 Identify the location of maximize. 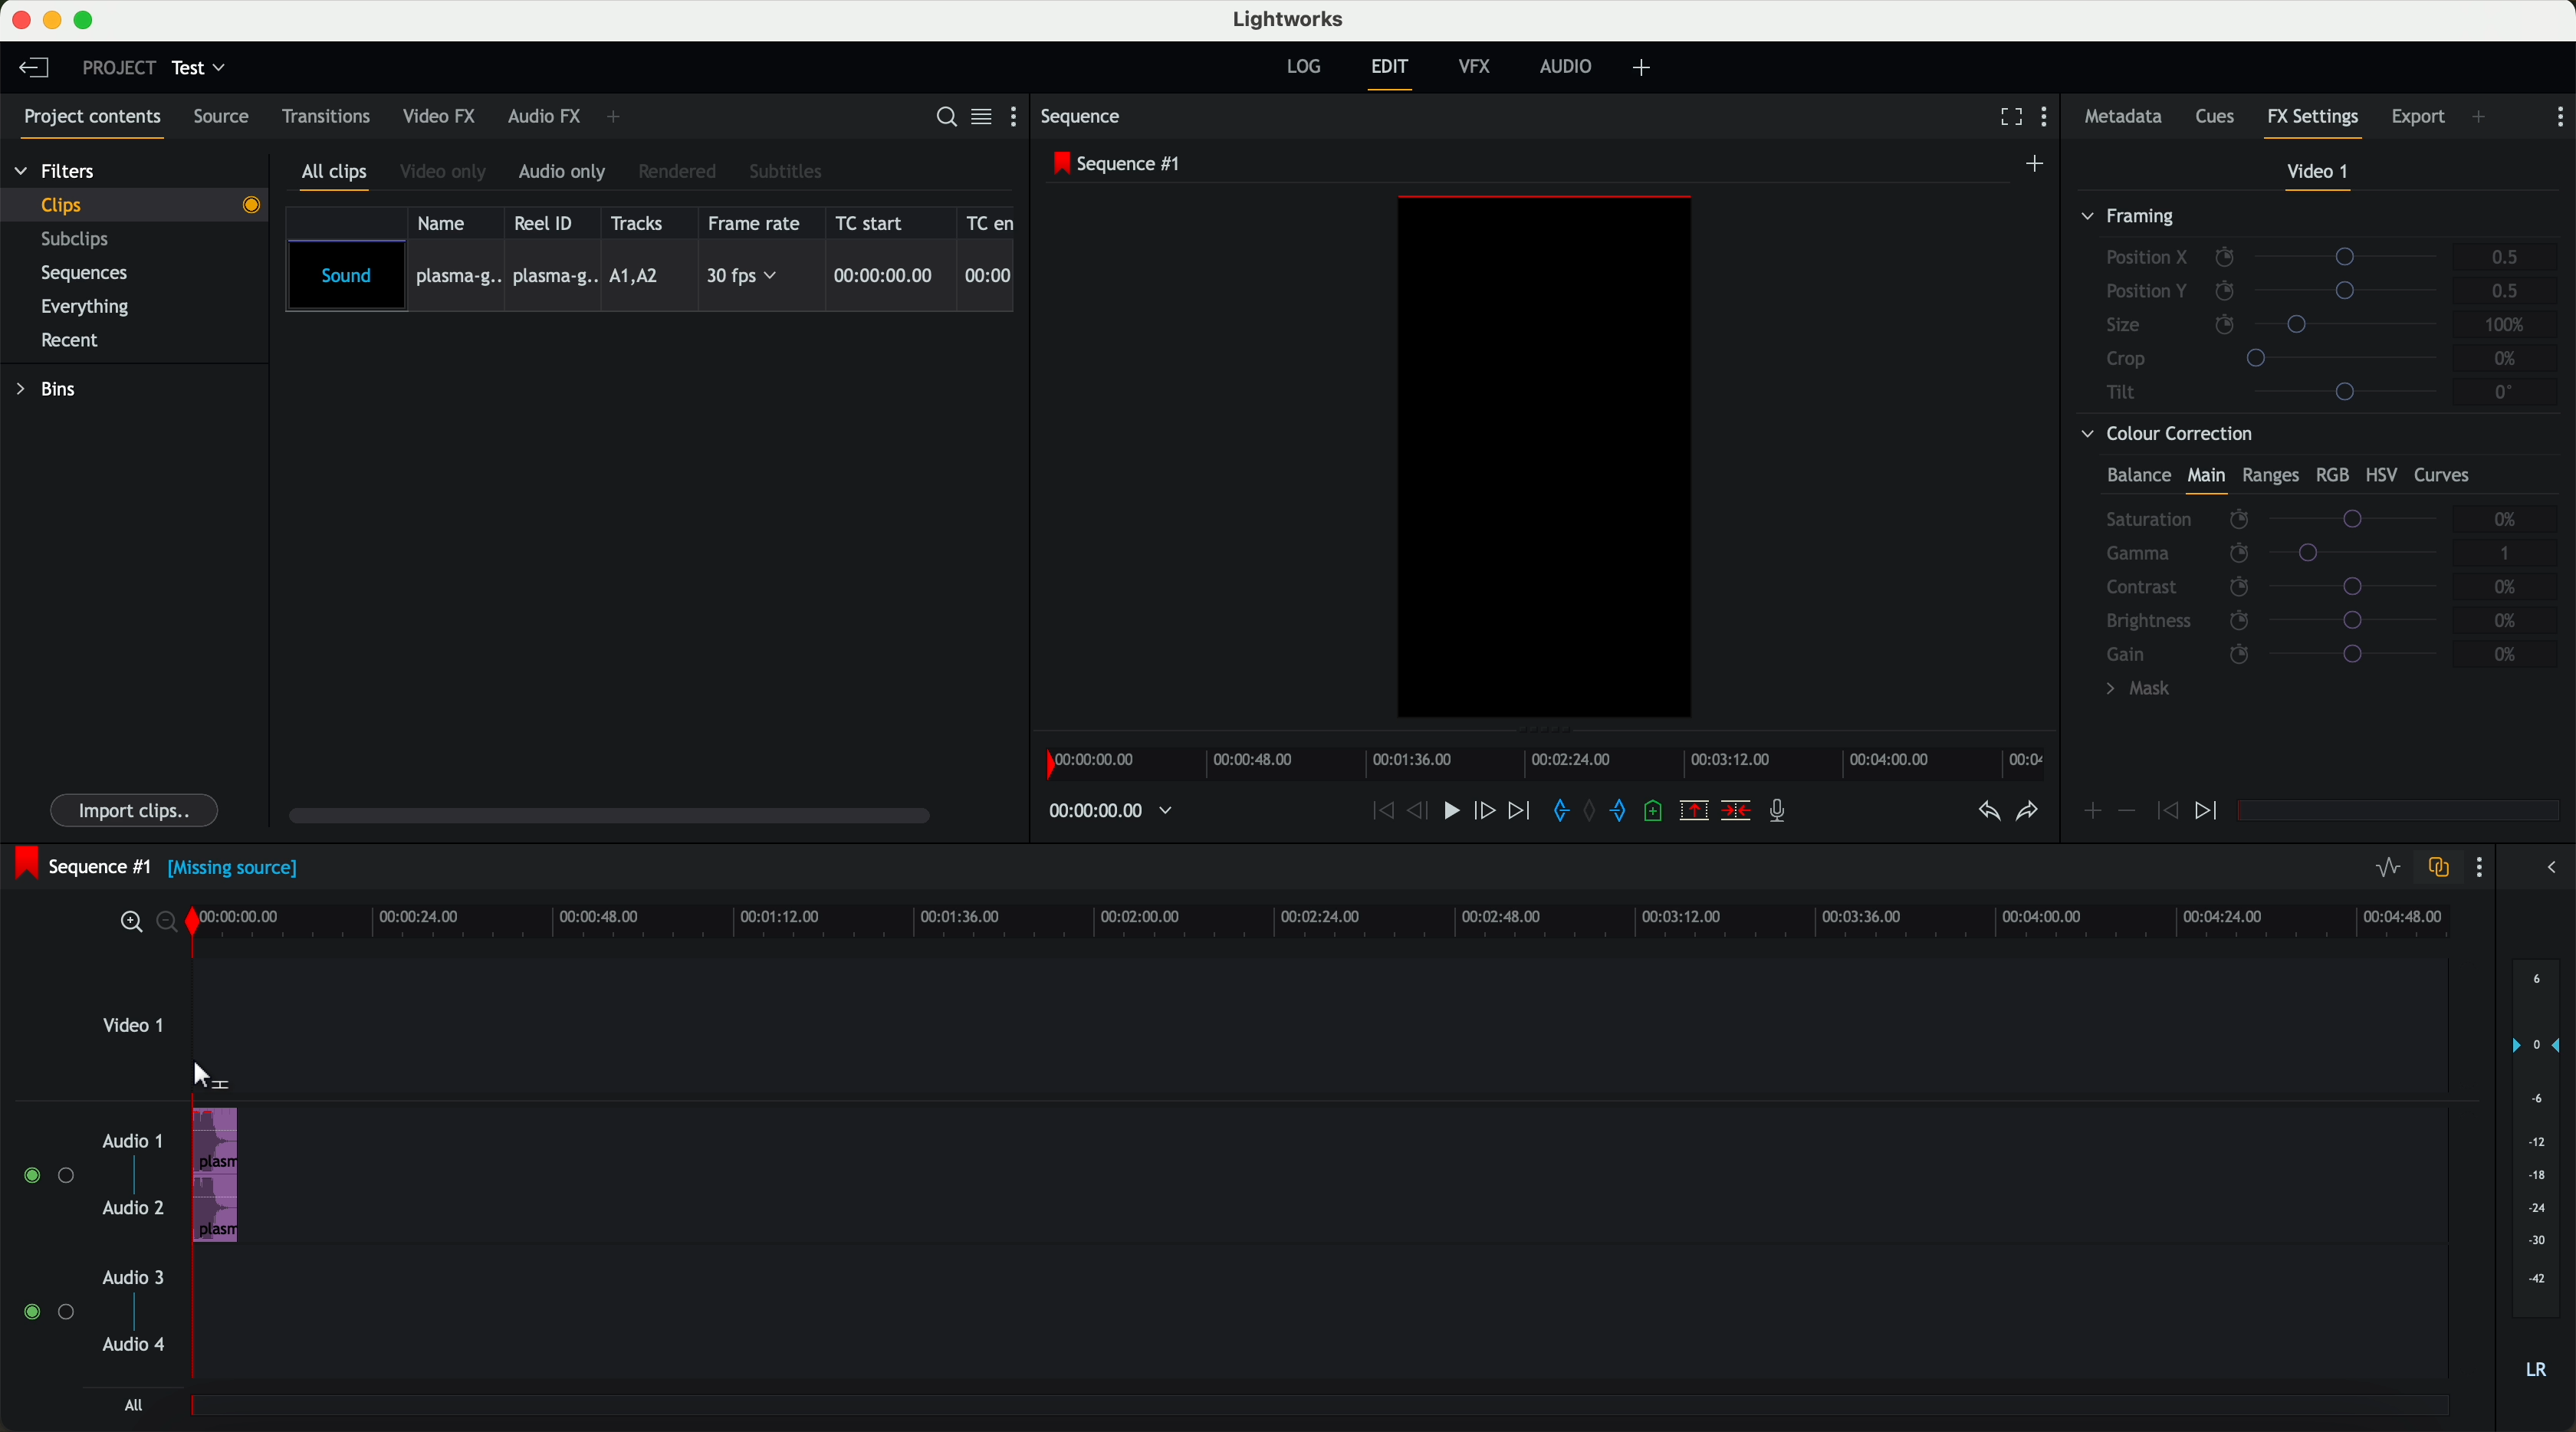
(88, 20).